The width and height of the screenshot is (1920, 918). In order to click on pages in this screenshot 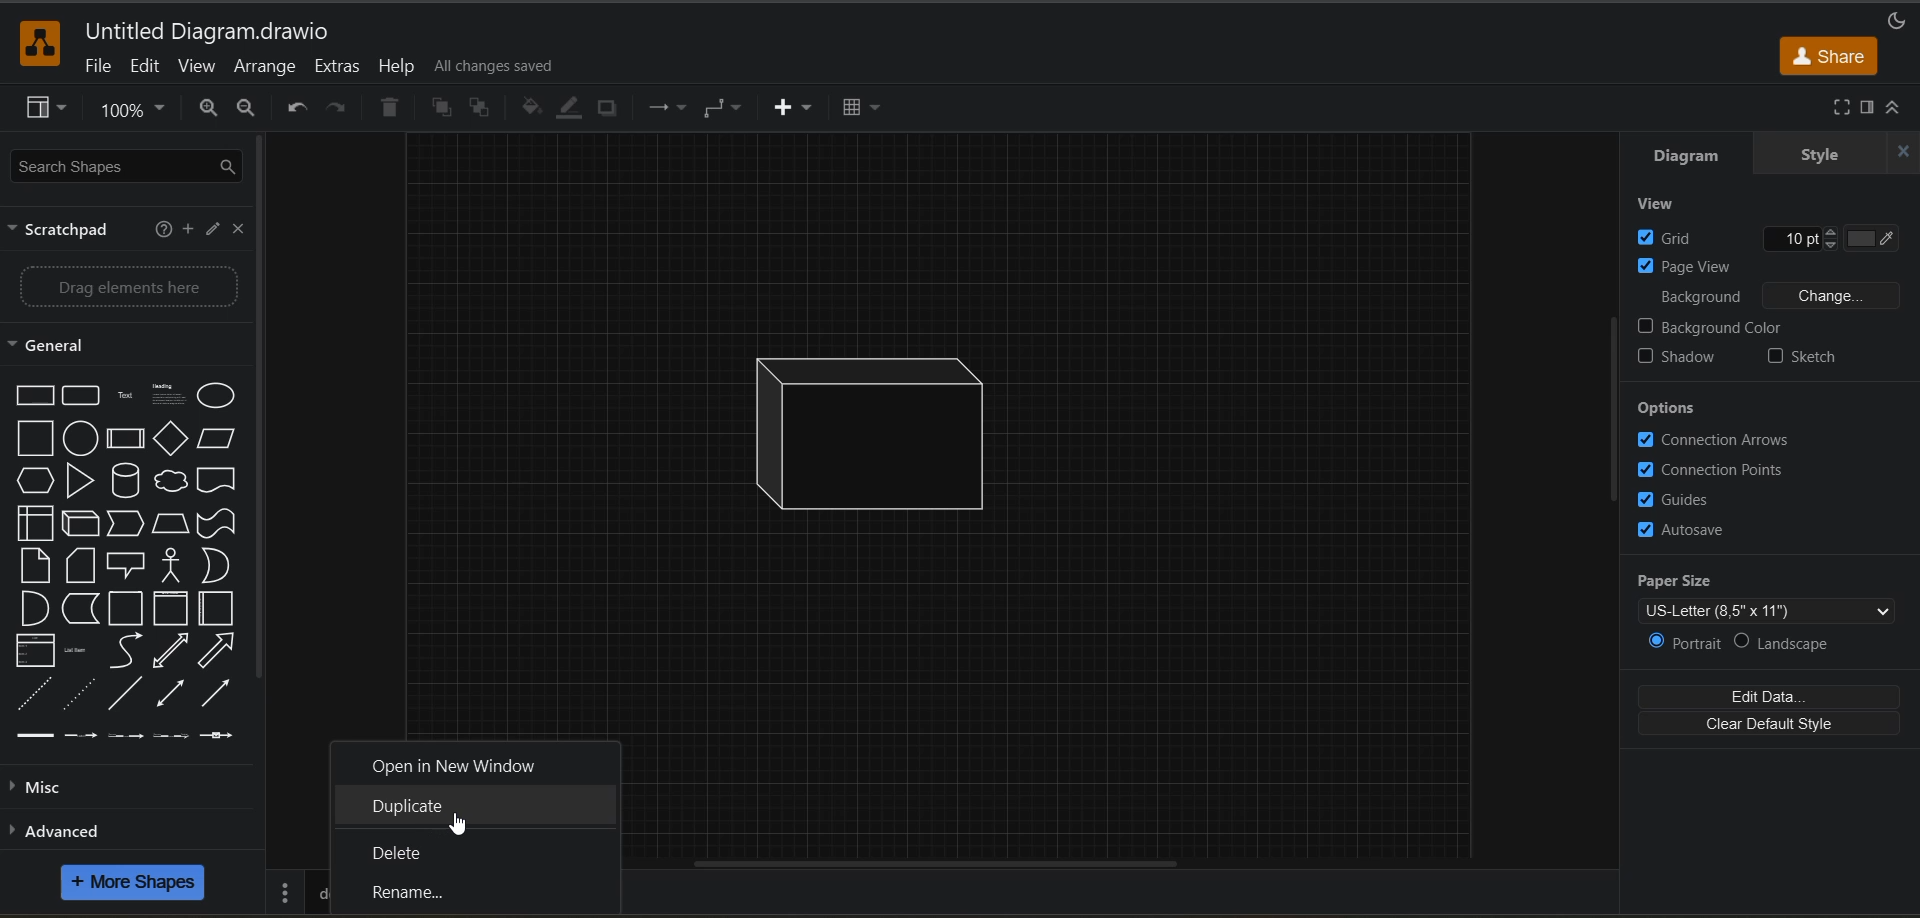, I will do `click(285, 891)`.